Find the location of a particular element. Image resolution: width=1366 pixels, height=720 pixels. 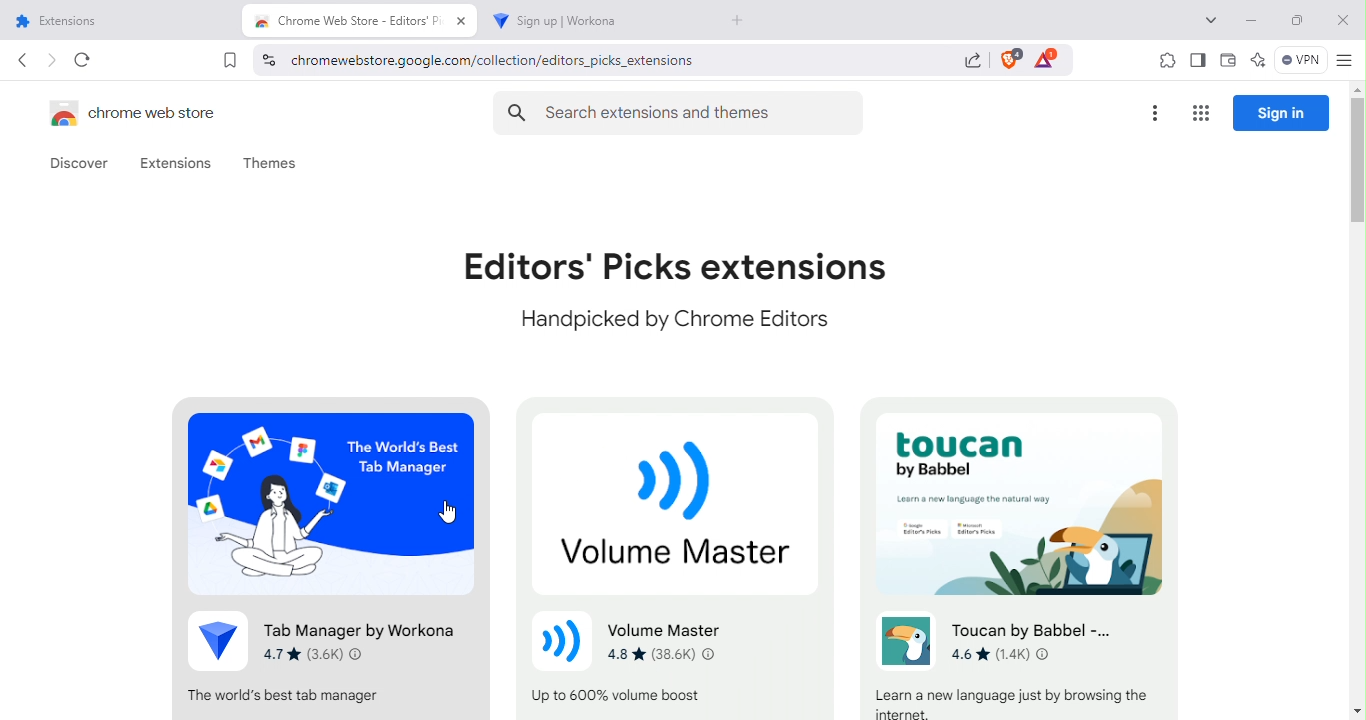

Search bar is located at coordinates (683, 109).